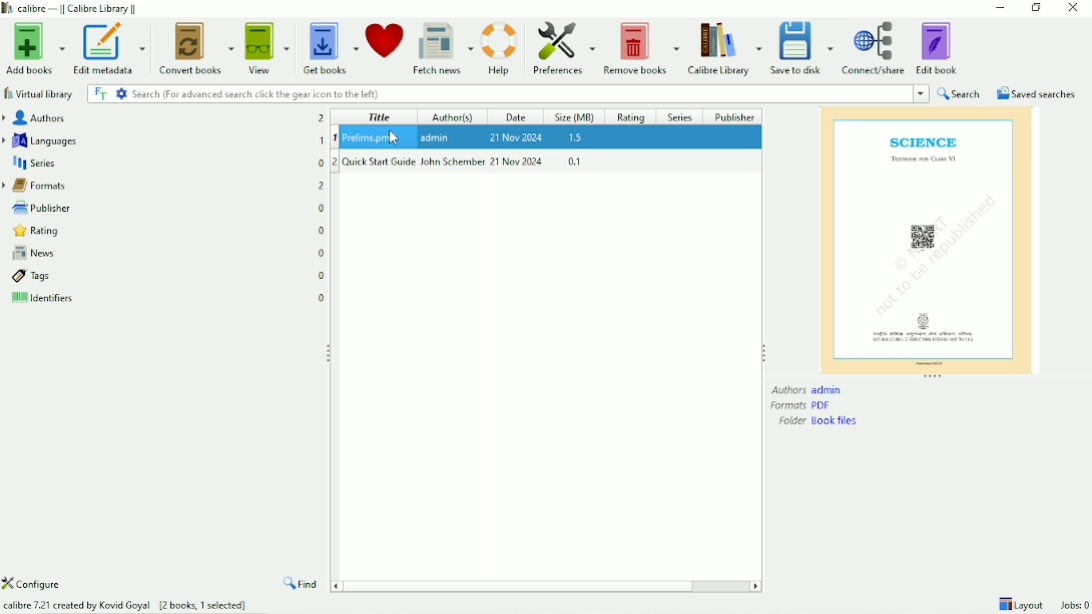 Image resolution: width=1092 pixels, height=614 pixels. I want to click on Help, so click(500, 48).